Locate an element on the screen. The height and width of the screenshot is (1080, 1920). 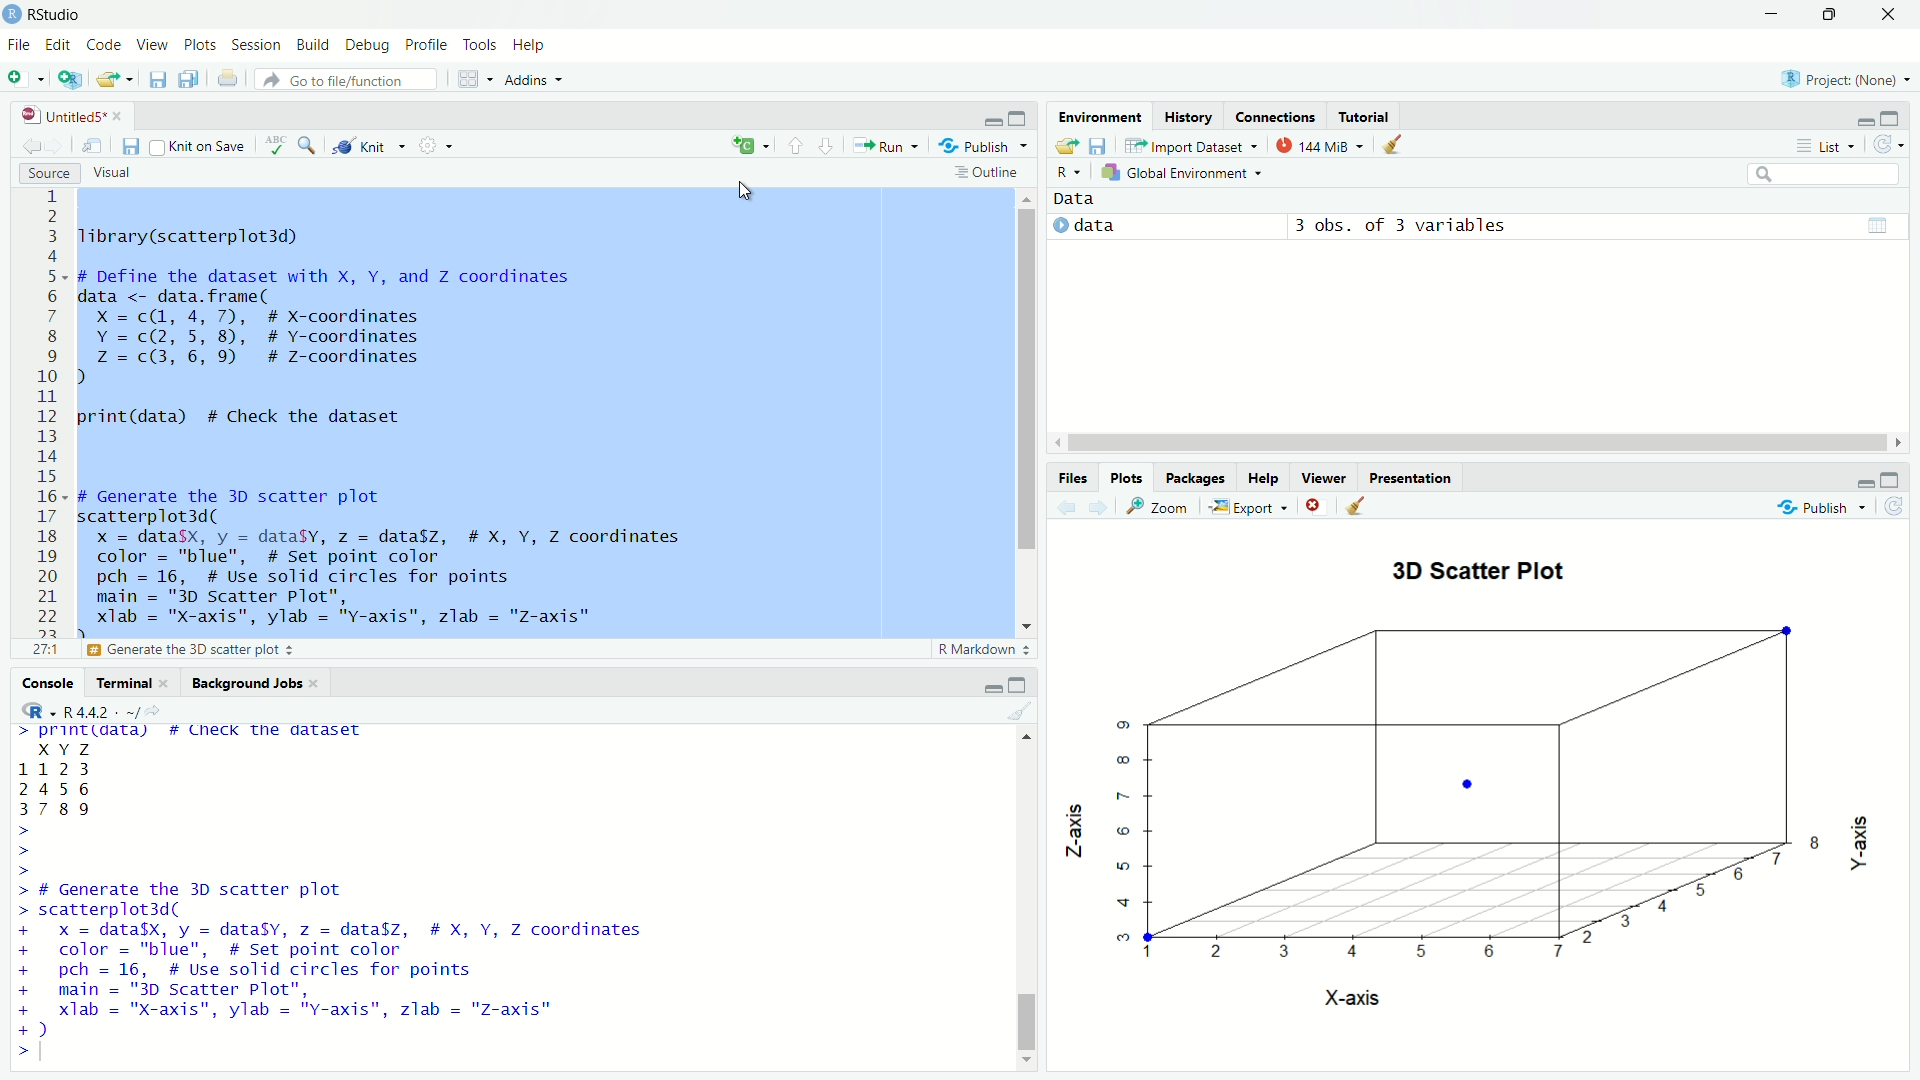
R 4.4.2 . ~/ is located at coordinates (102, 712).